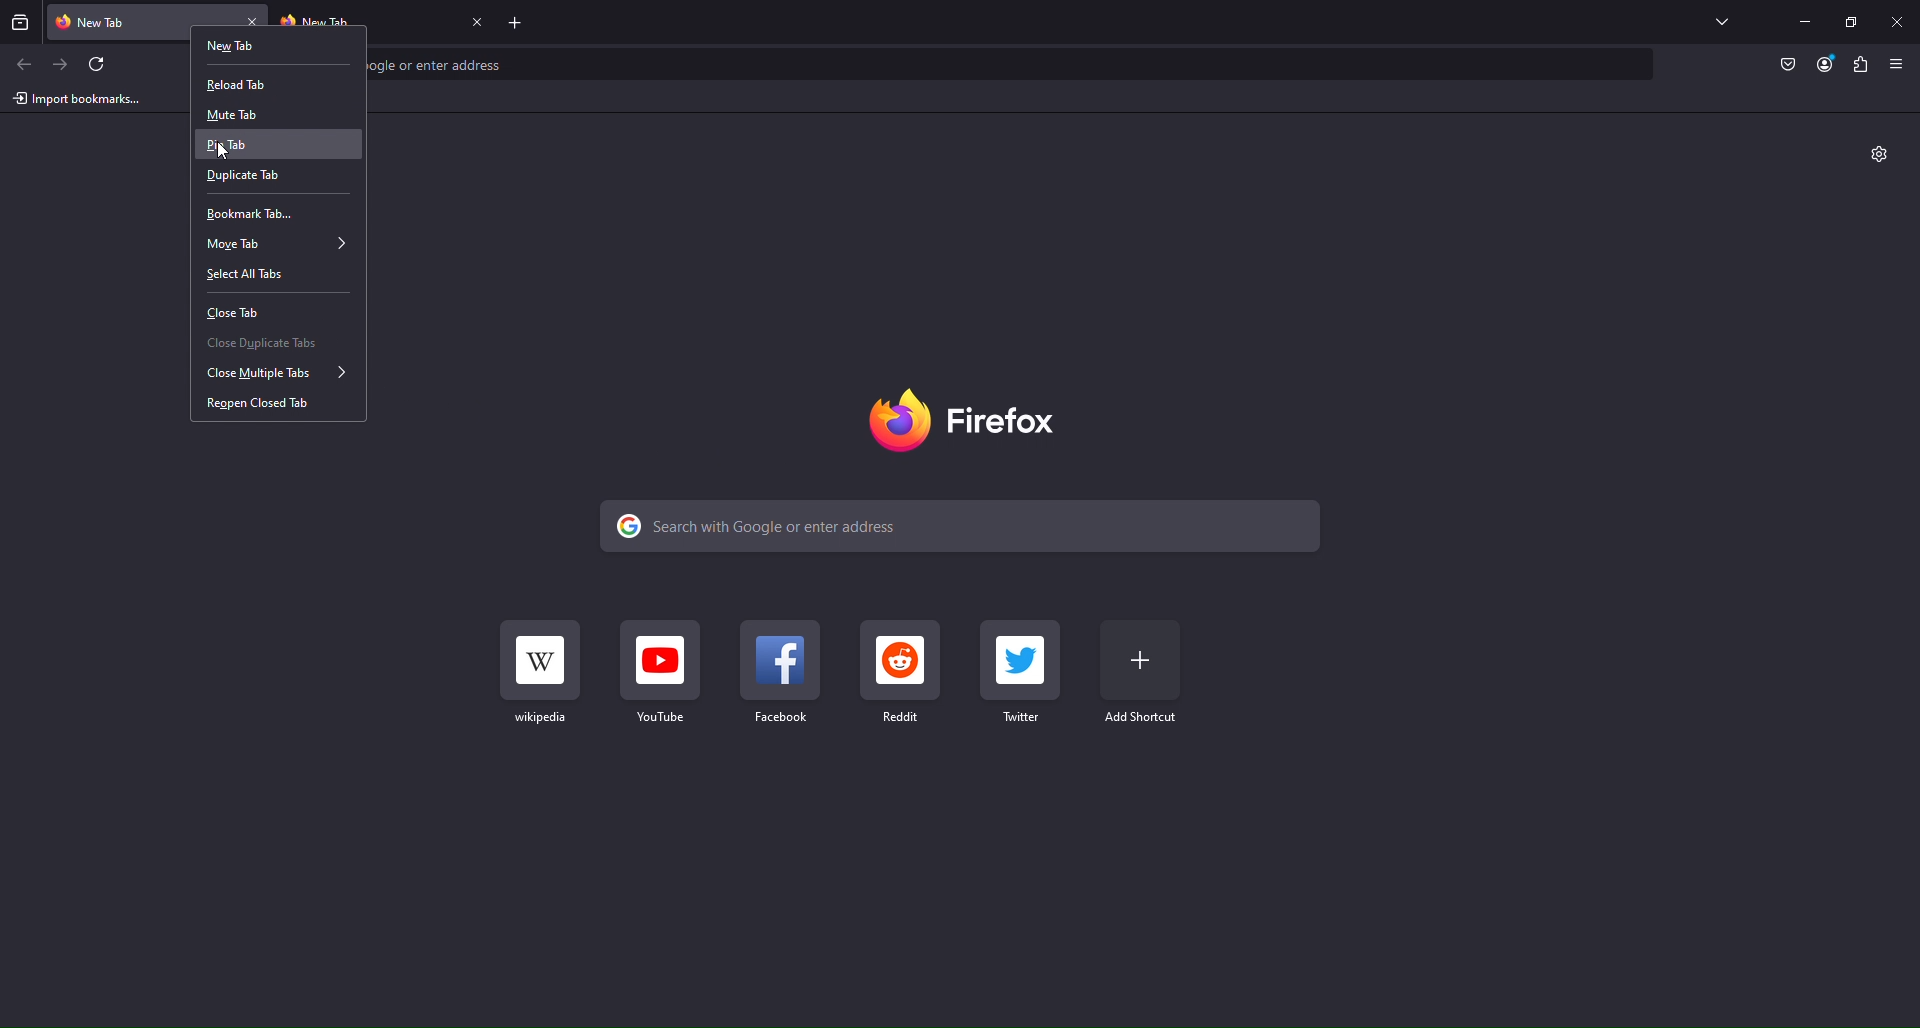 The height and width of the screenshot is (1028, 1920). I want to click on Close Tab, so click(272, 308).